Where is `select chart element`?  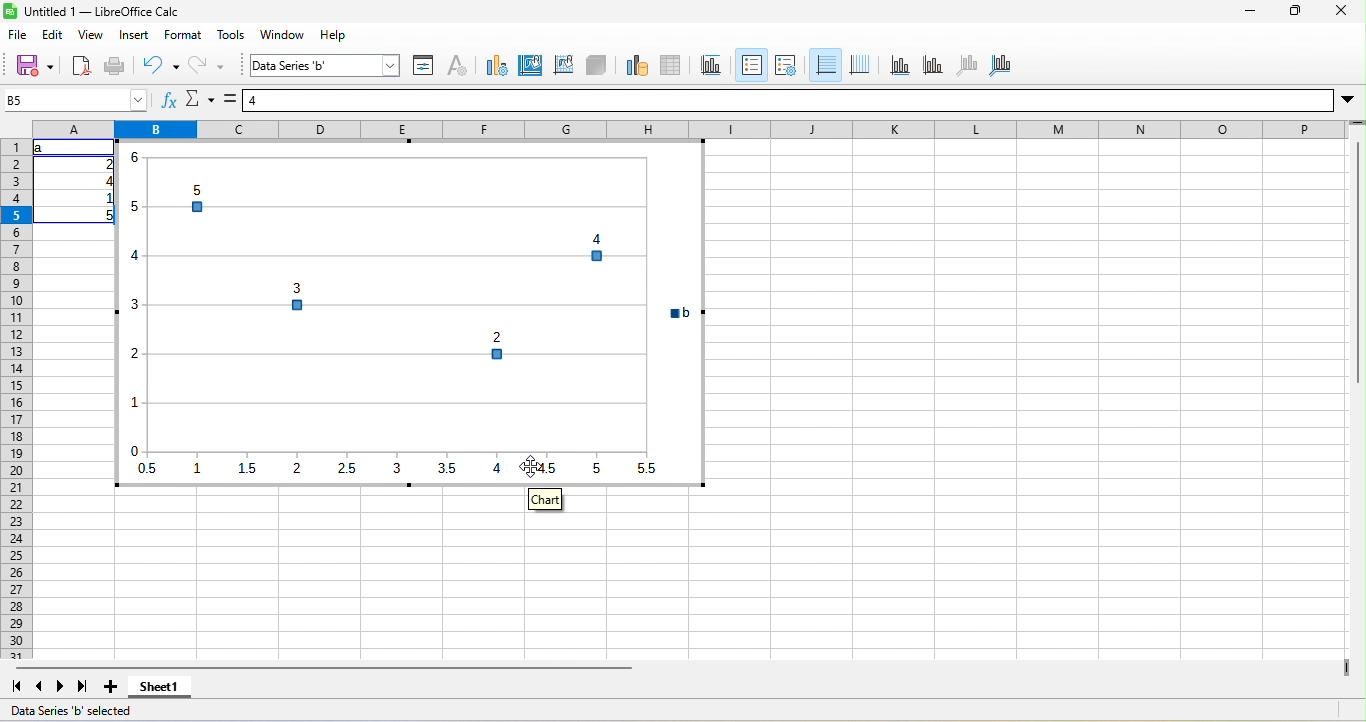
select chart element is located at coordinates (326, 65).